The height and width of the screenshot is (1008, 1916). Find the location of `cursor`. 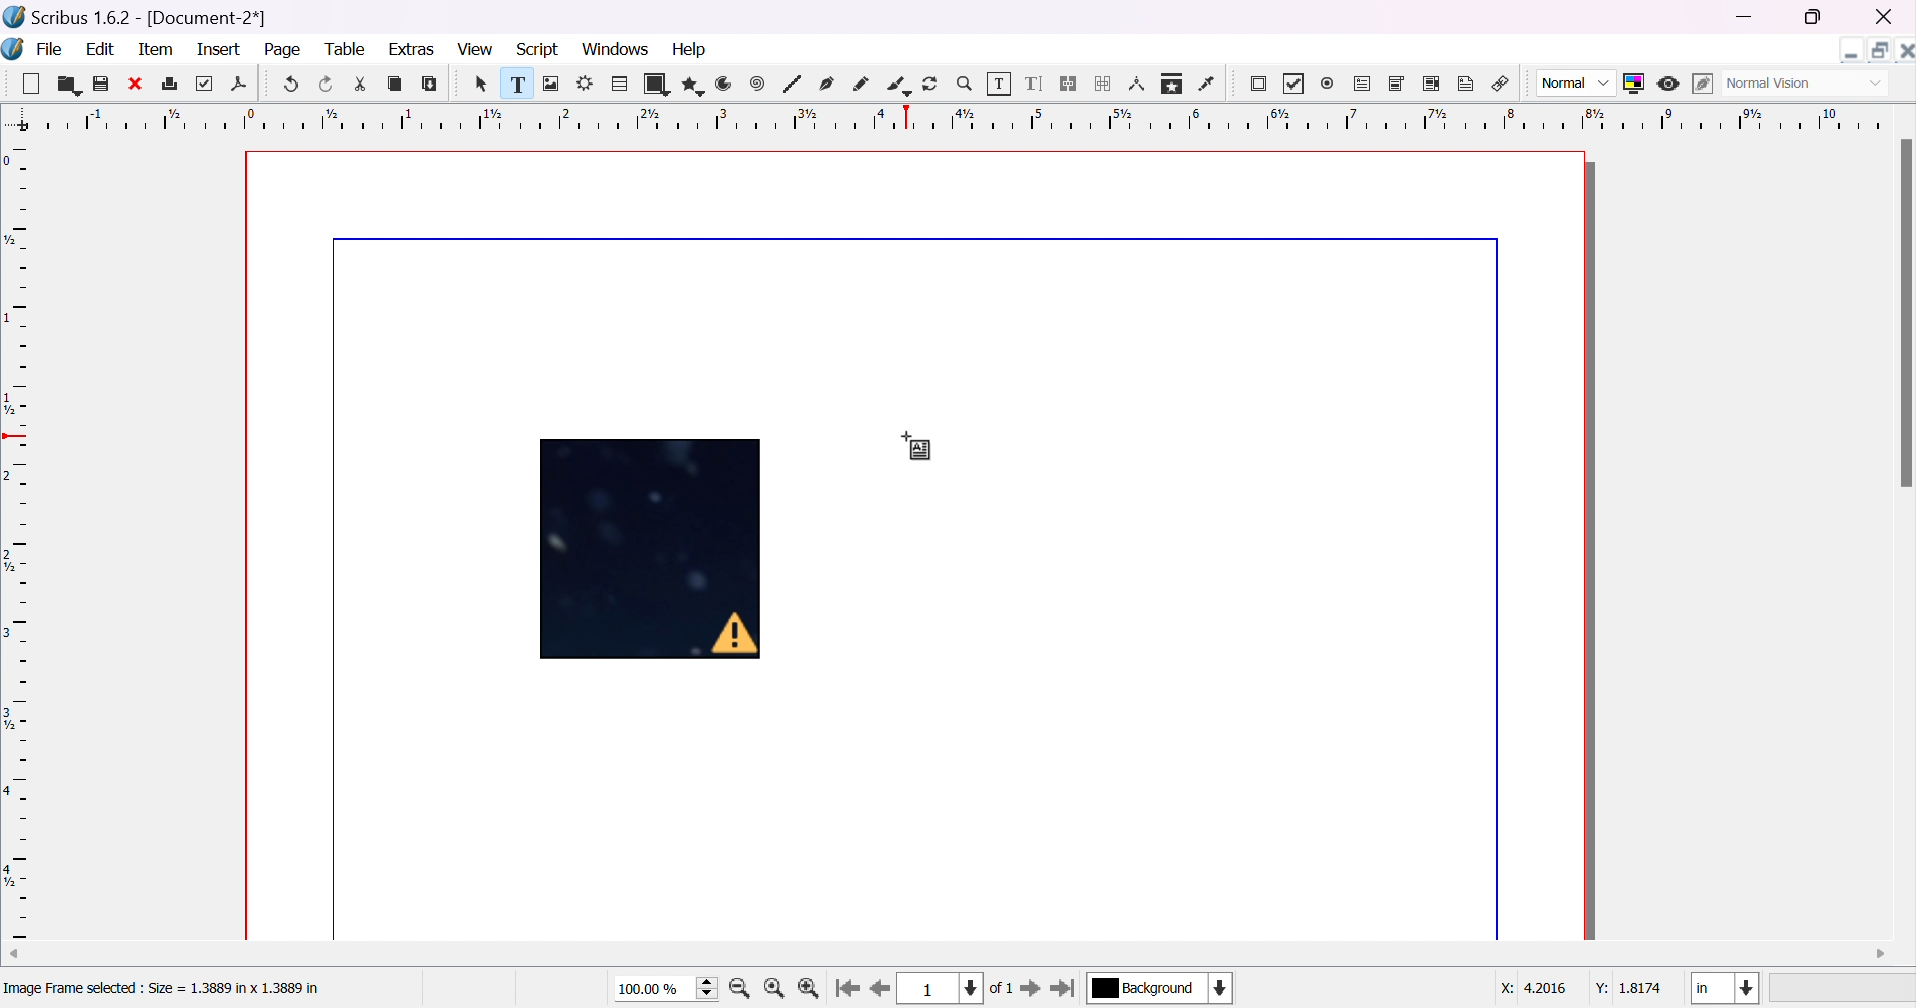

cursor is located at coordinates (917, 446).